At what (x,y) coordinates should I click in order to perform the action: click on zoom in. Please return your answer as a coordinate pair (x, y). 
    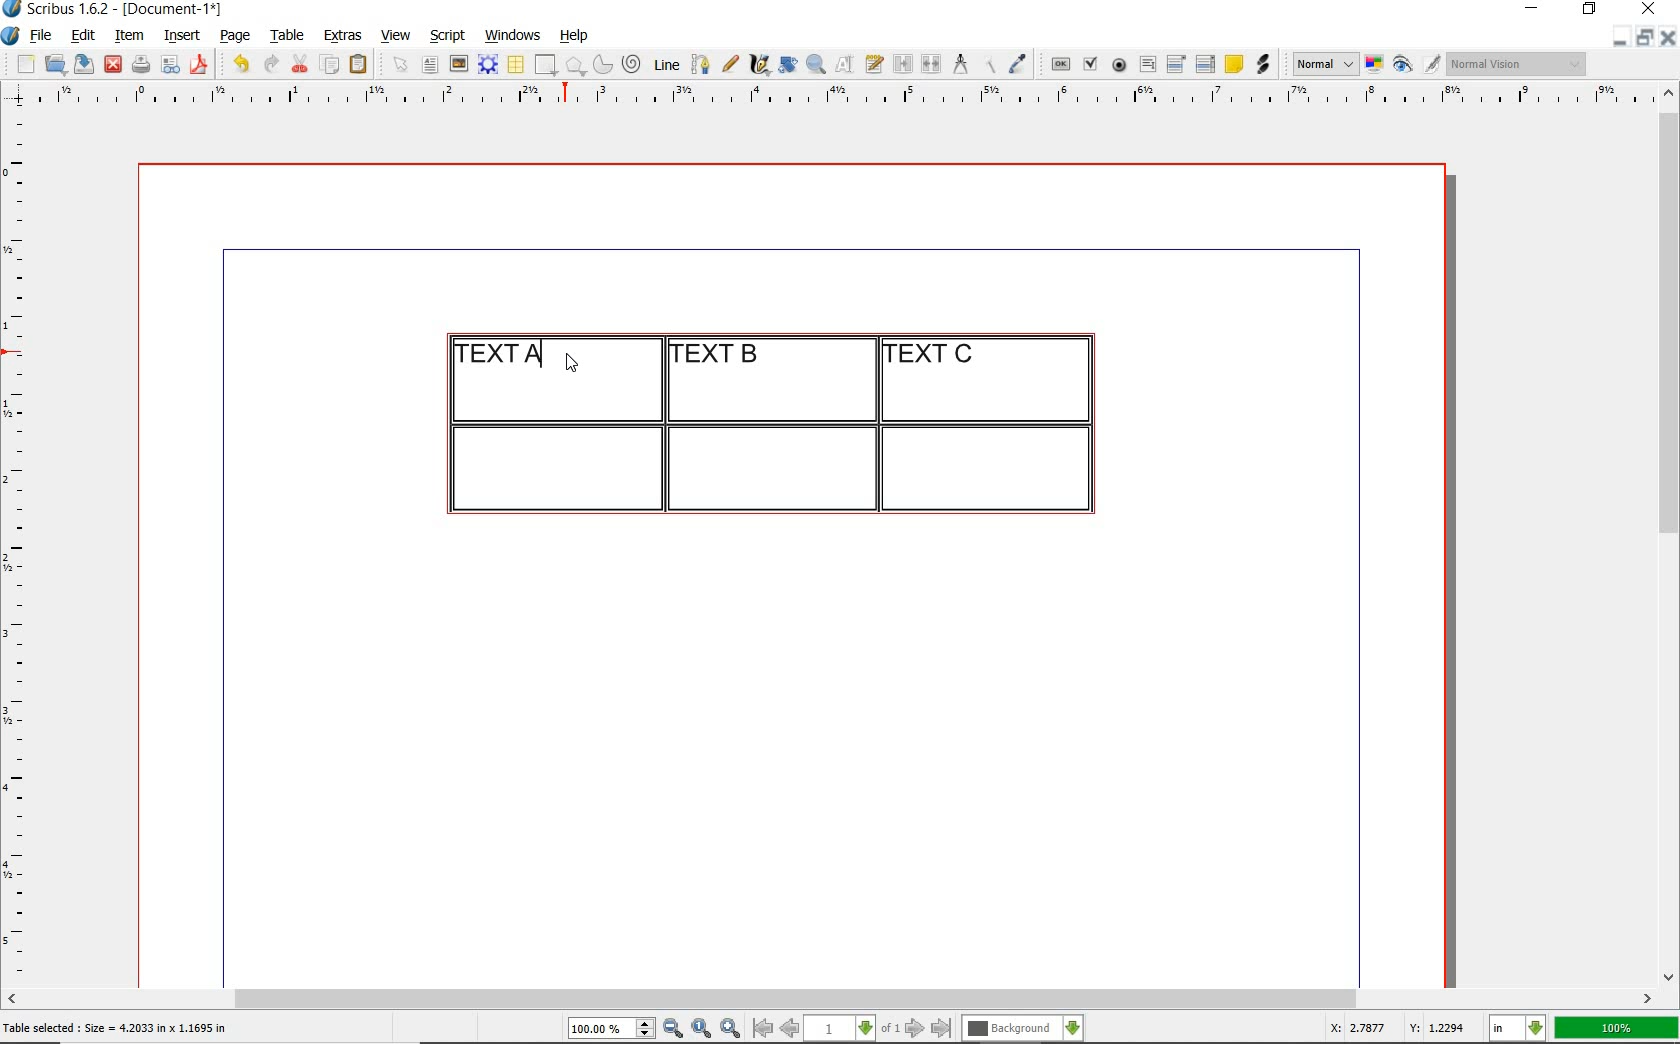
    Looking at the image, I should click on (731, 1029).